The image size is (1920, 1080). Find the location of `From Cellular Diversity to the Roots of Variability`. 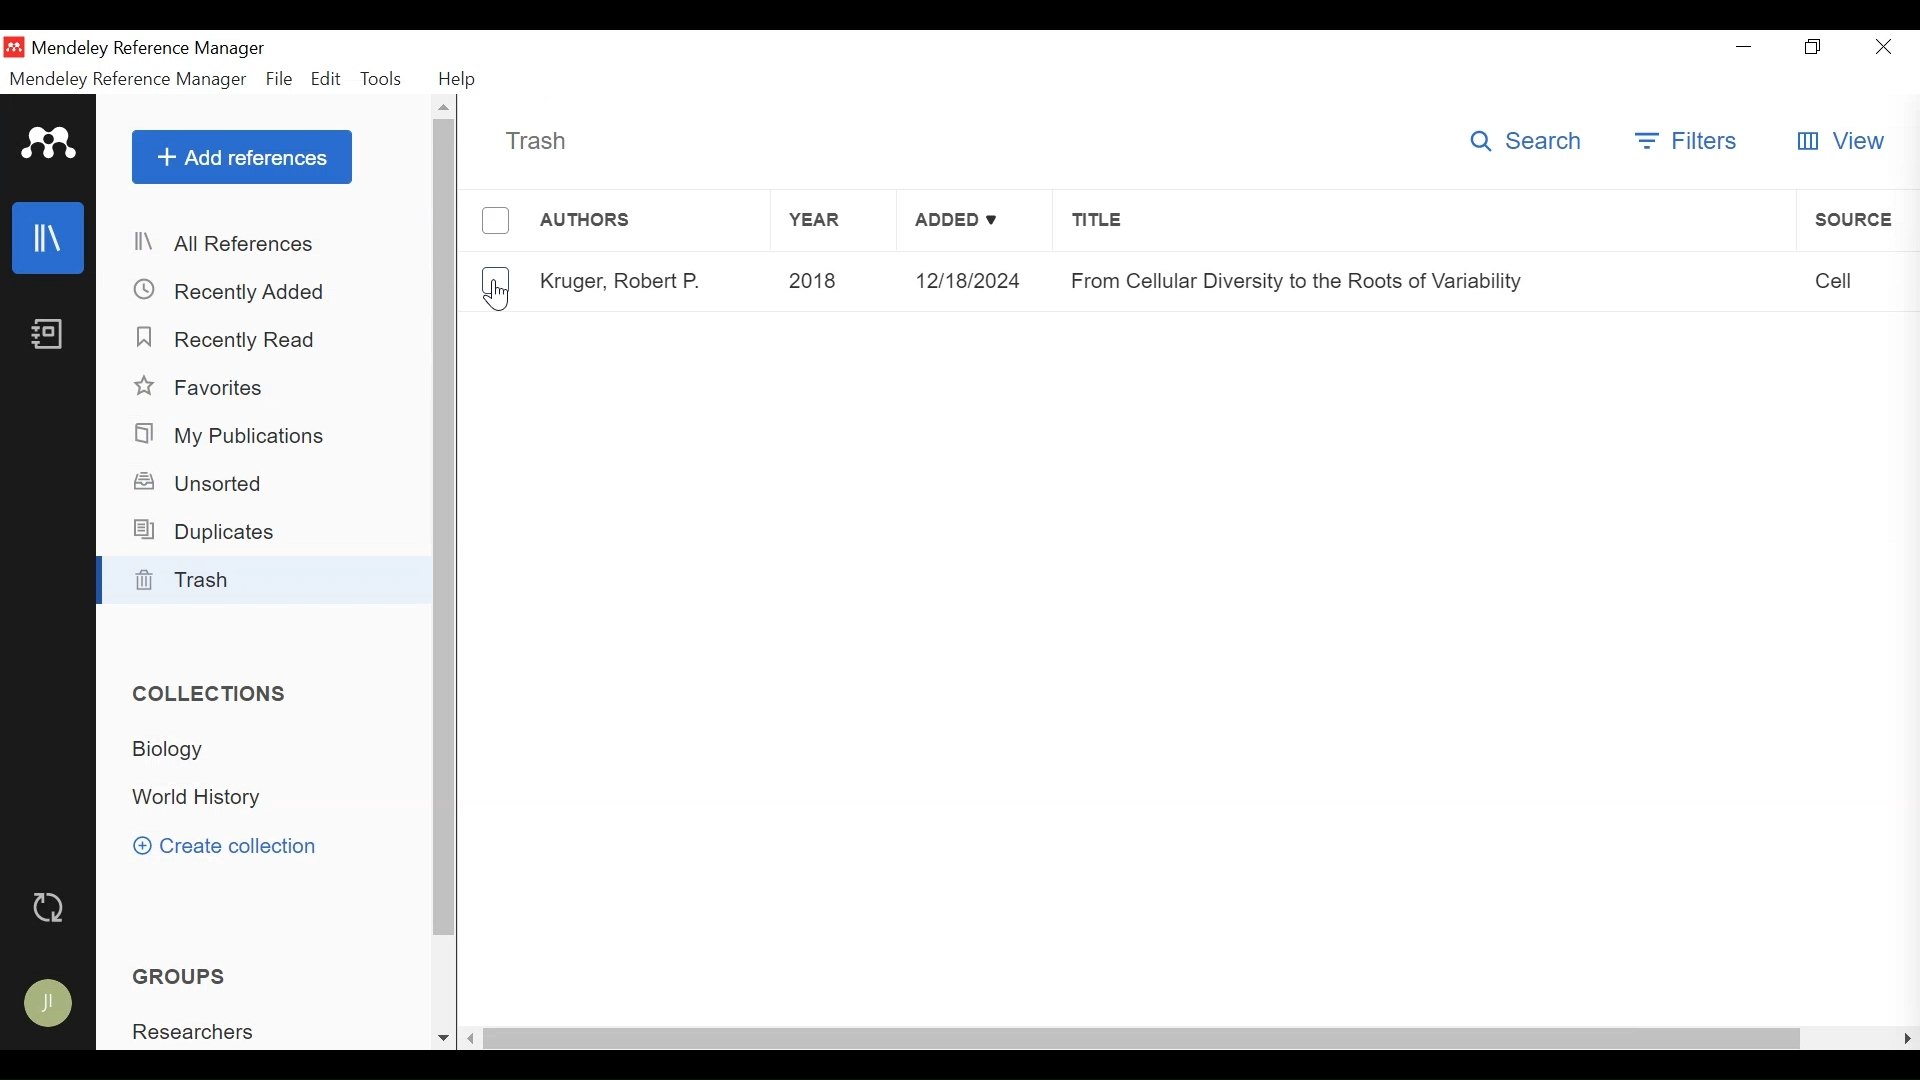

From Cellular Diversity to the Roots of Variability is located at coordinates (1427, 280).